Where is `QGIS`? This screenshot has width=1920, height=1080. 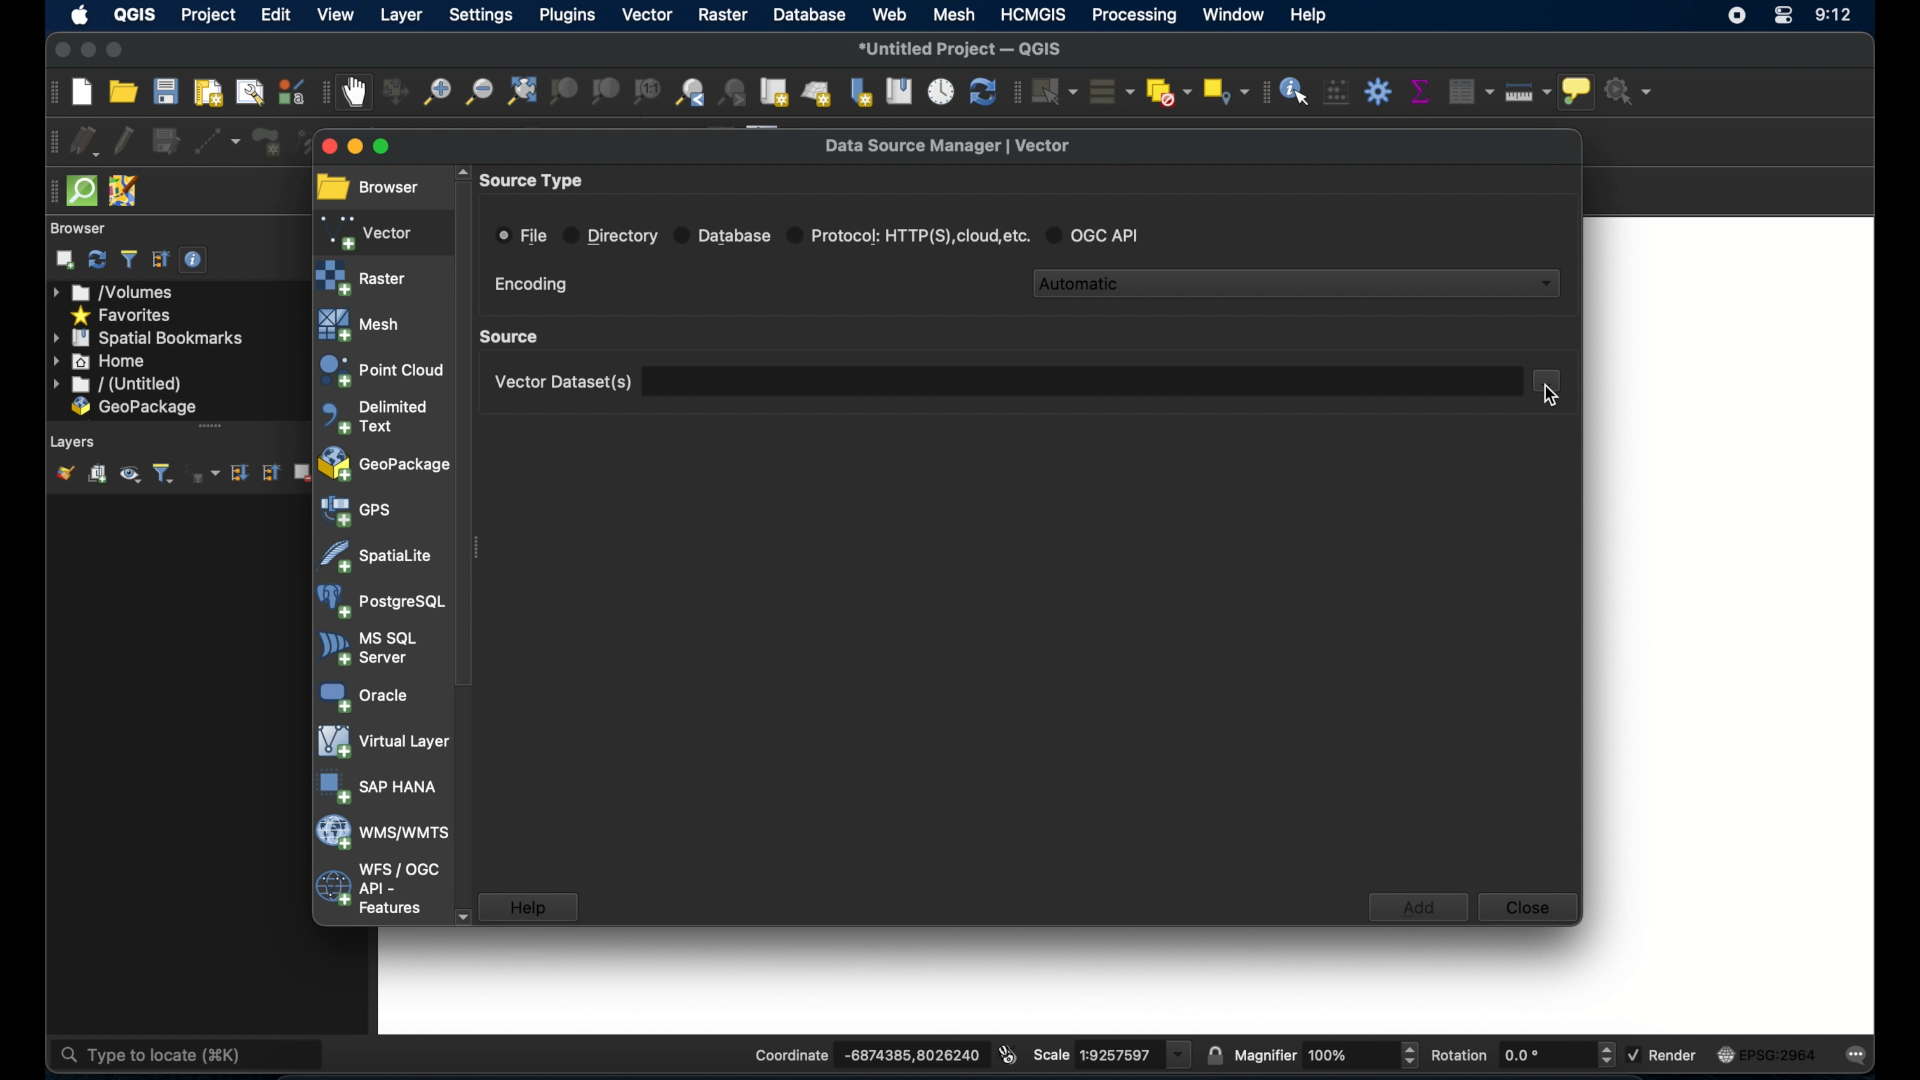
QGIS is located at coordinates (136, 15).